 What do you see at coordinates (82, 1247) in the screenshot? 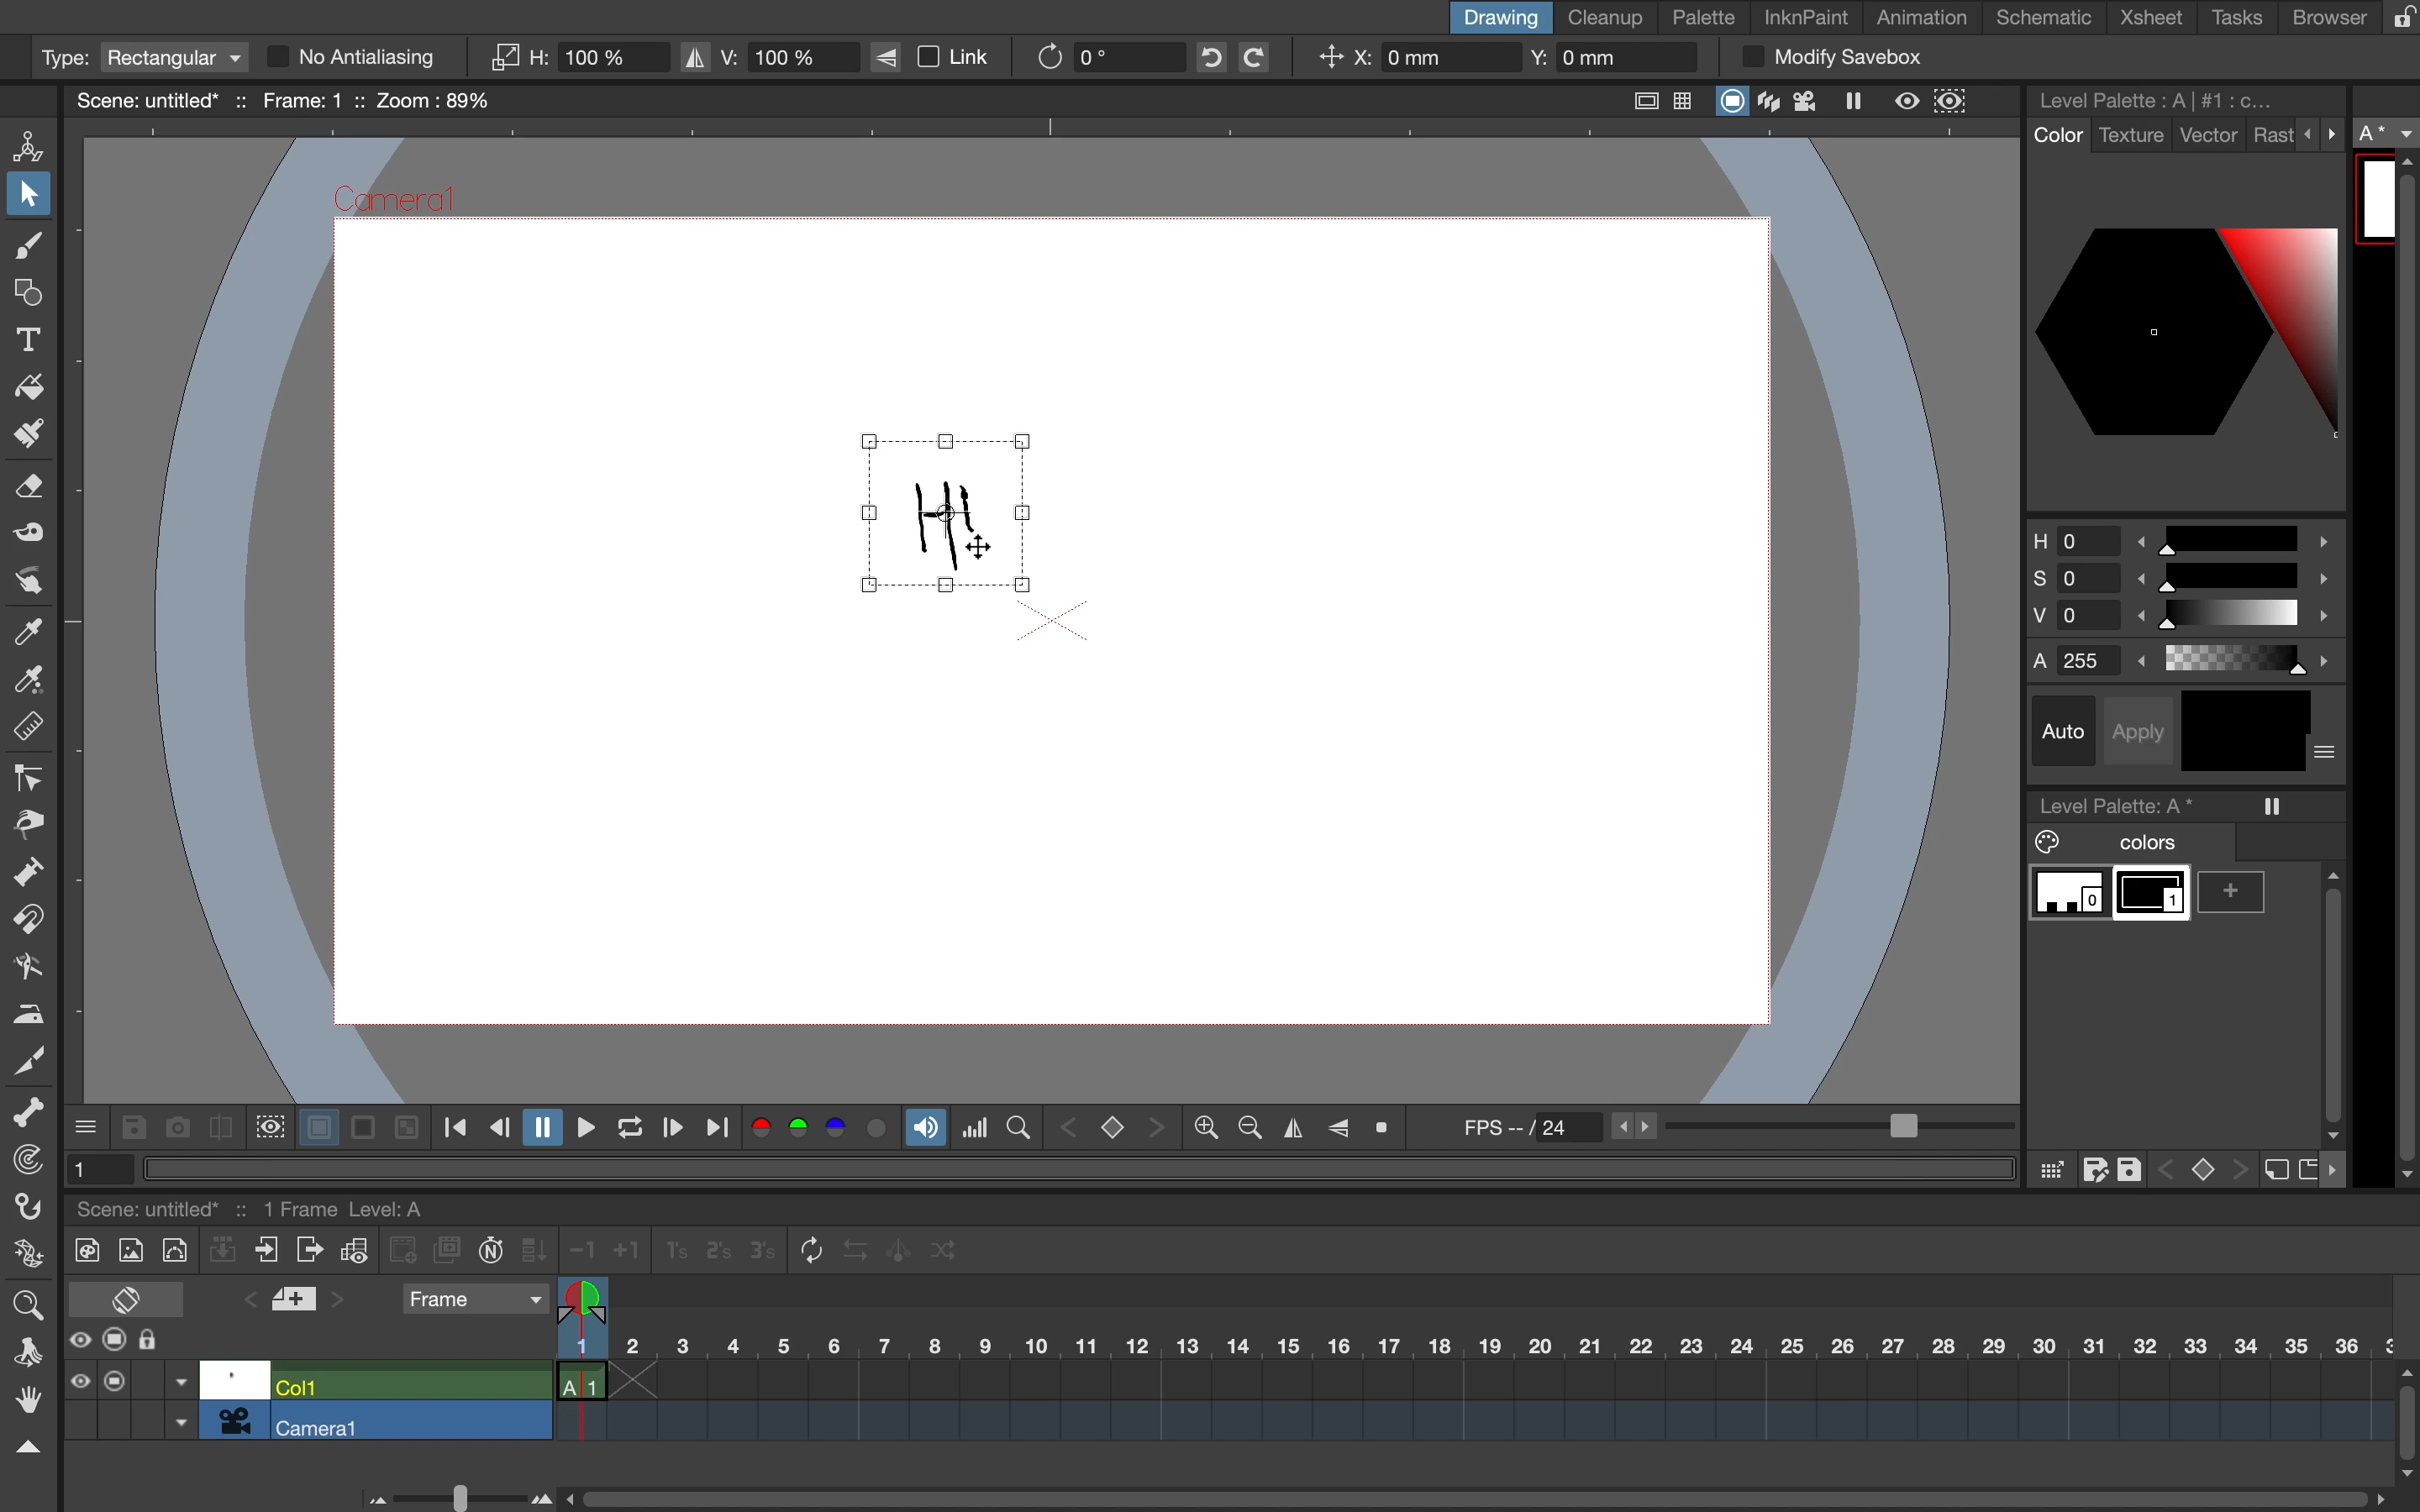
I see `new toonz raster level` at bounding box center [82, 1247].